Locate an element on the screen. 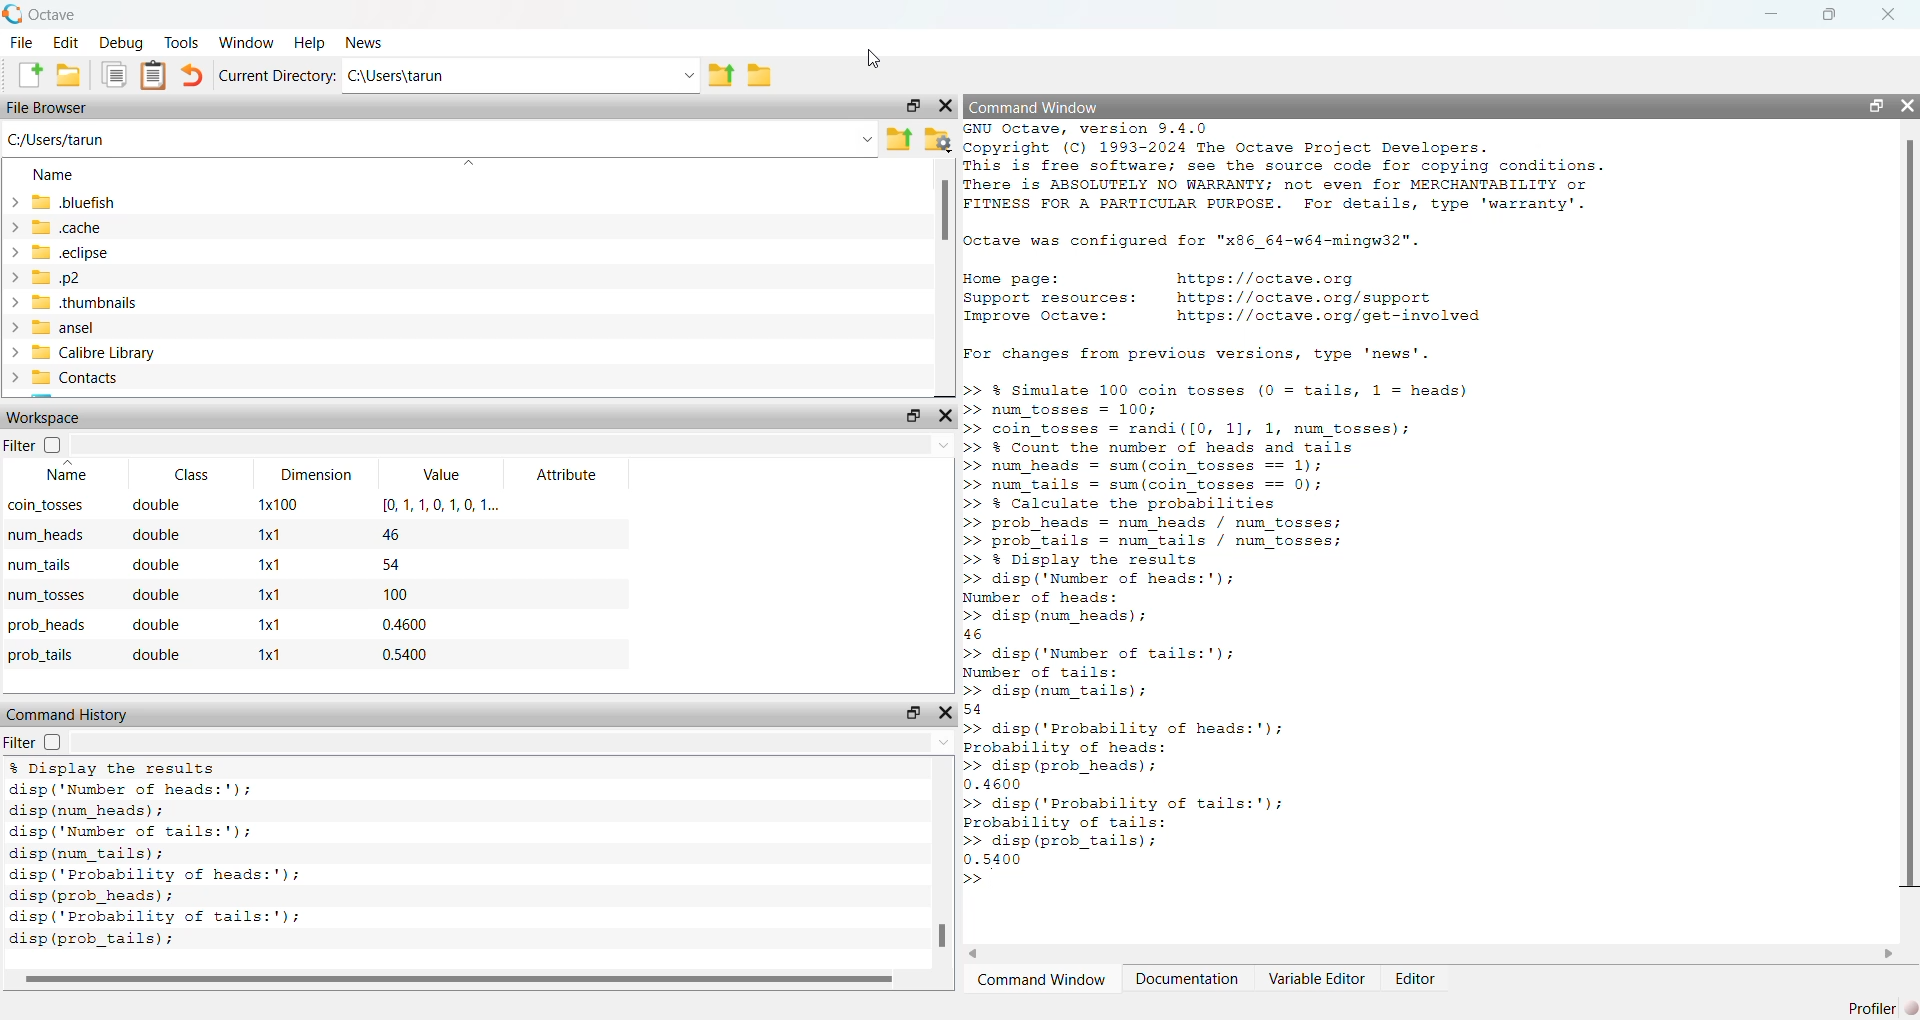 This screenshot has height=1020, width=1920. Dropdown is located at coordinates (687, 75).